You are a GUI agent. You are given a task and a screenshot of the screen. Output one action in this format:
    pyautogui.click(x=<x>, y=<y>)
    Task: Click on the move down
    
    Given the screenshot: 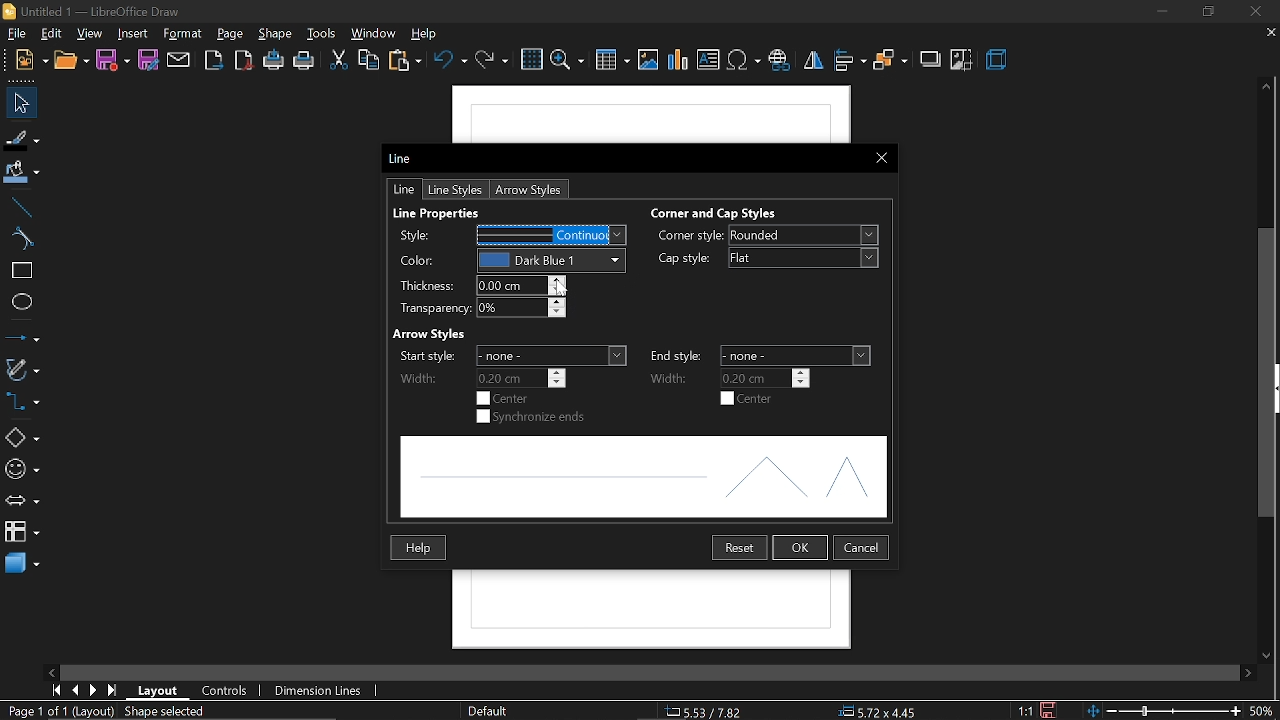 What is the action you would take?
    pyautogui.click(x=1270, y=657)
    